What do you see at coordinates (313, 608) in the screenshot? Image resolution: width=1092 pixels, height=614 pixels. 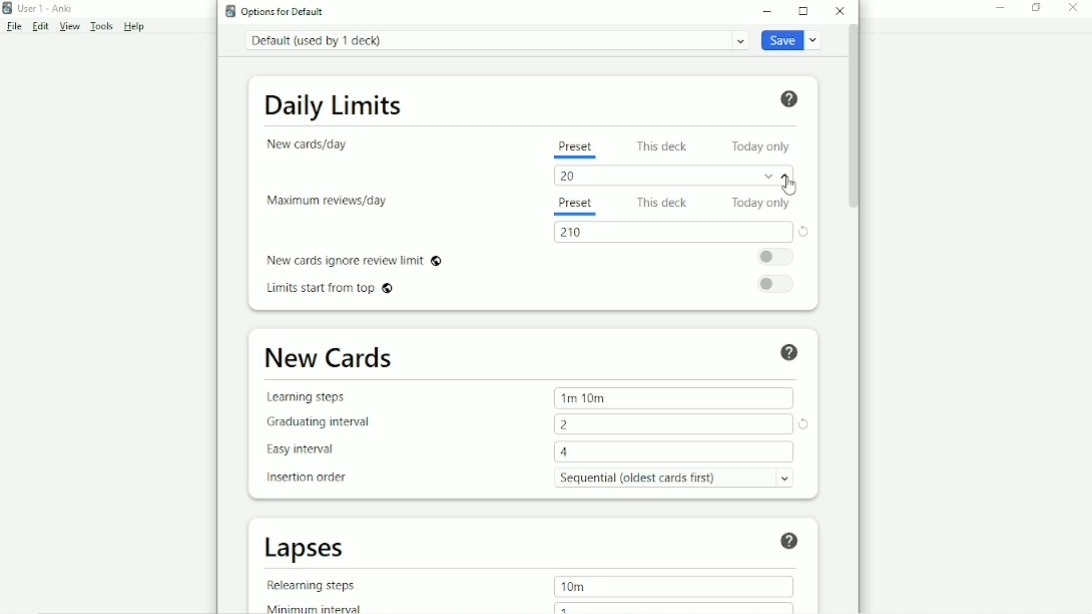 I see `Minimum interval` at bounding box center [313, 608].